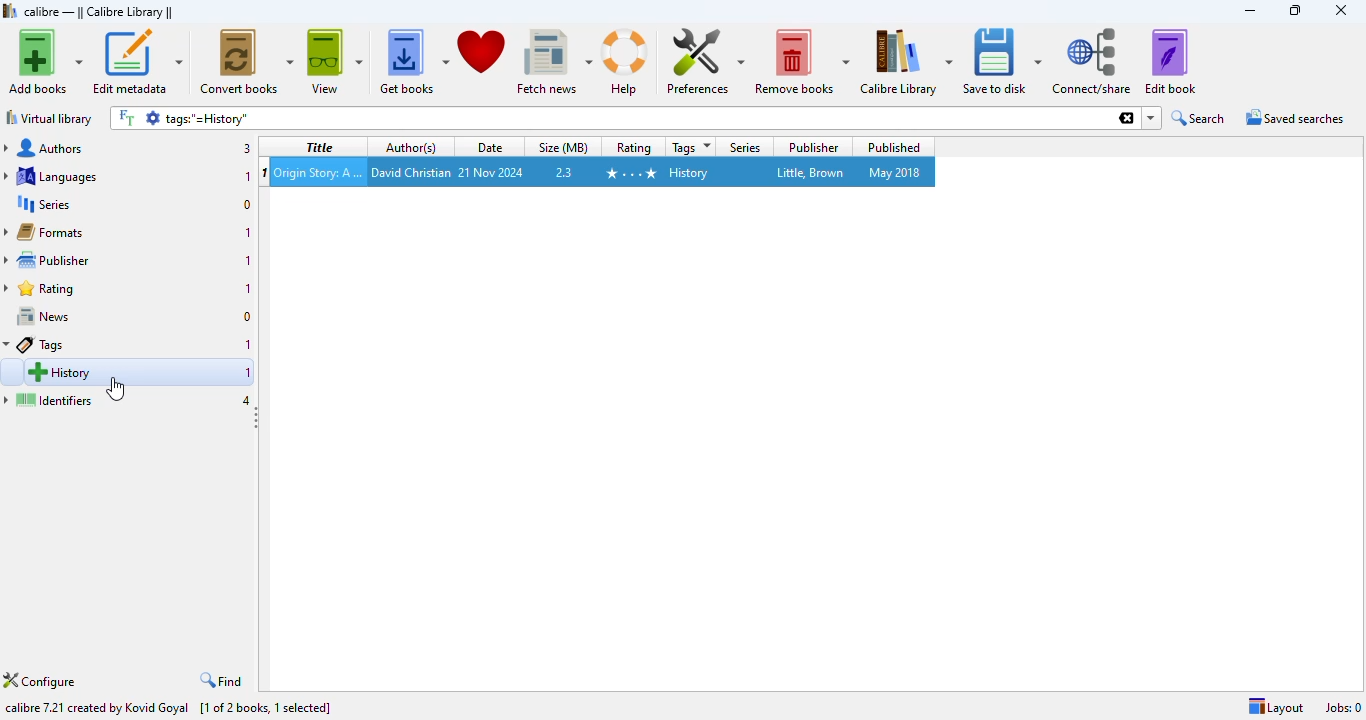 The image size is (1366, 720). I want to click on get books, so click(413, 61).